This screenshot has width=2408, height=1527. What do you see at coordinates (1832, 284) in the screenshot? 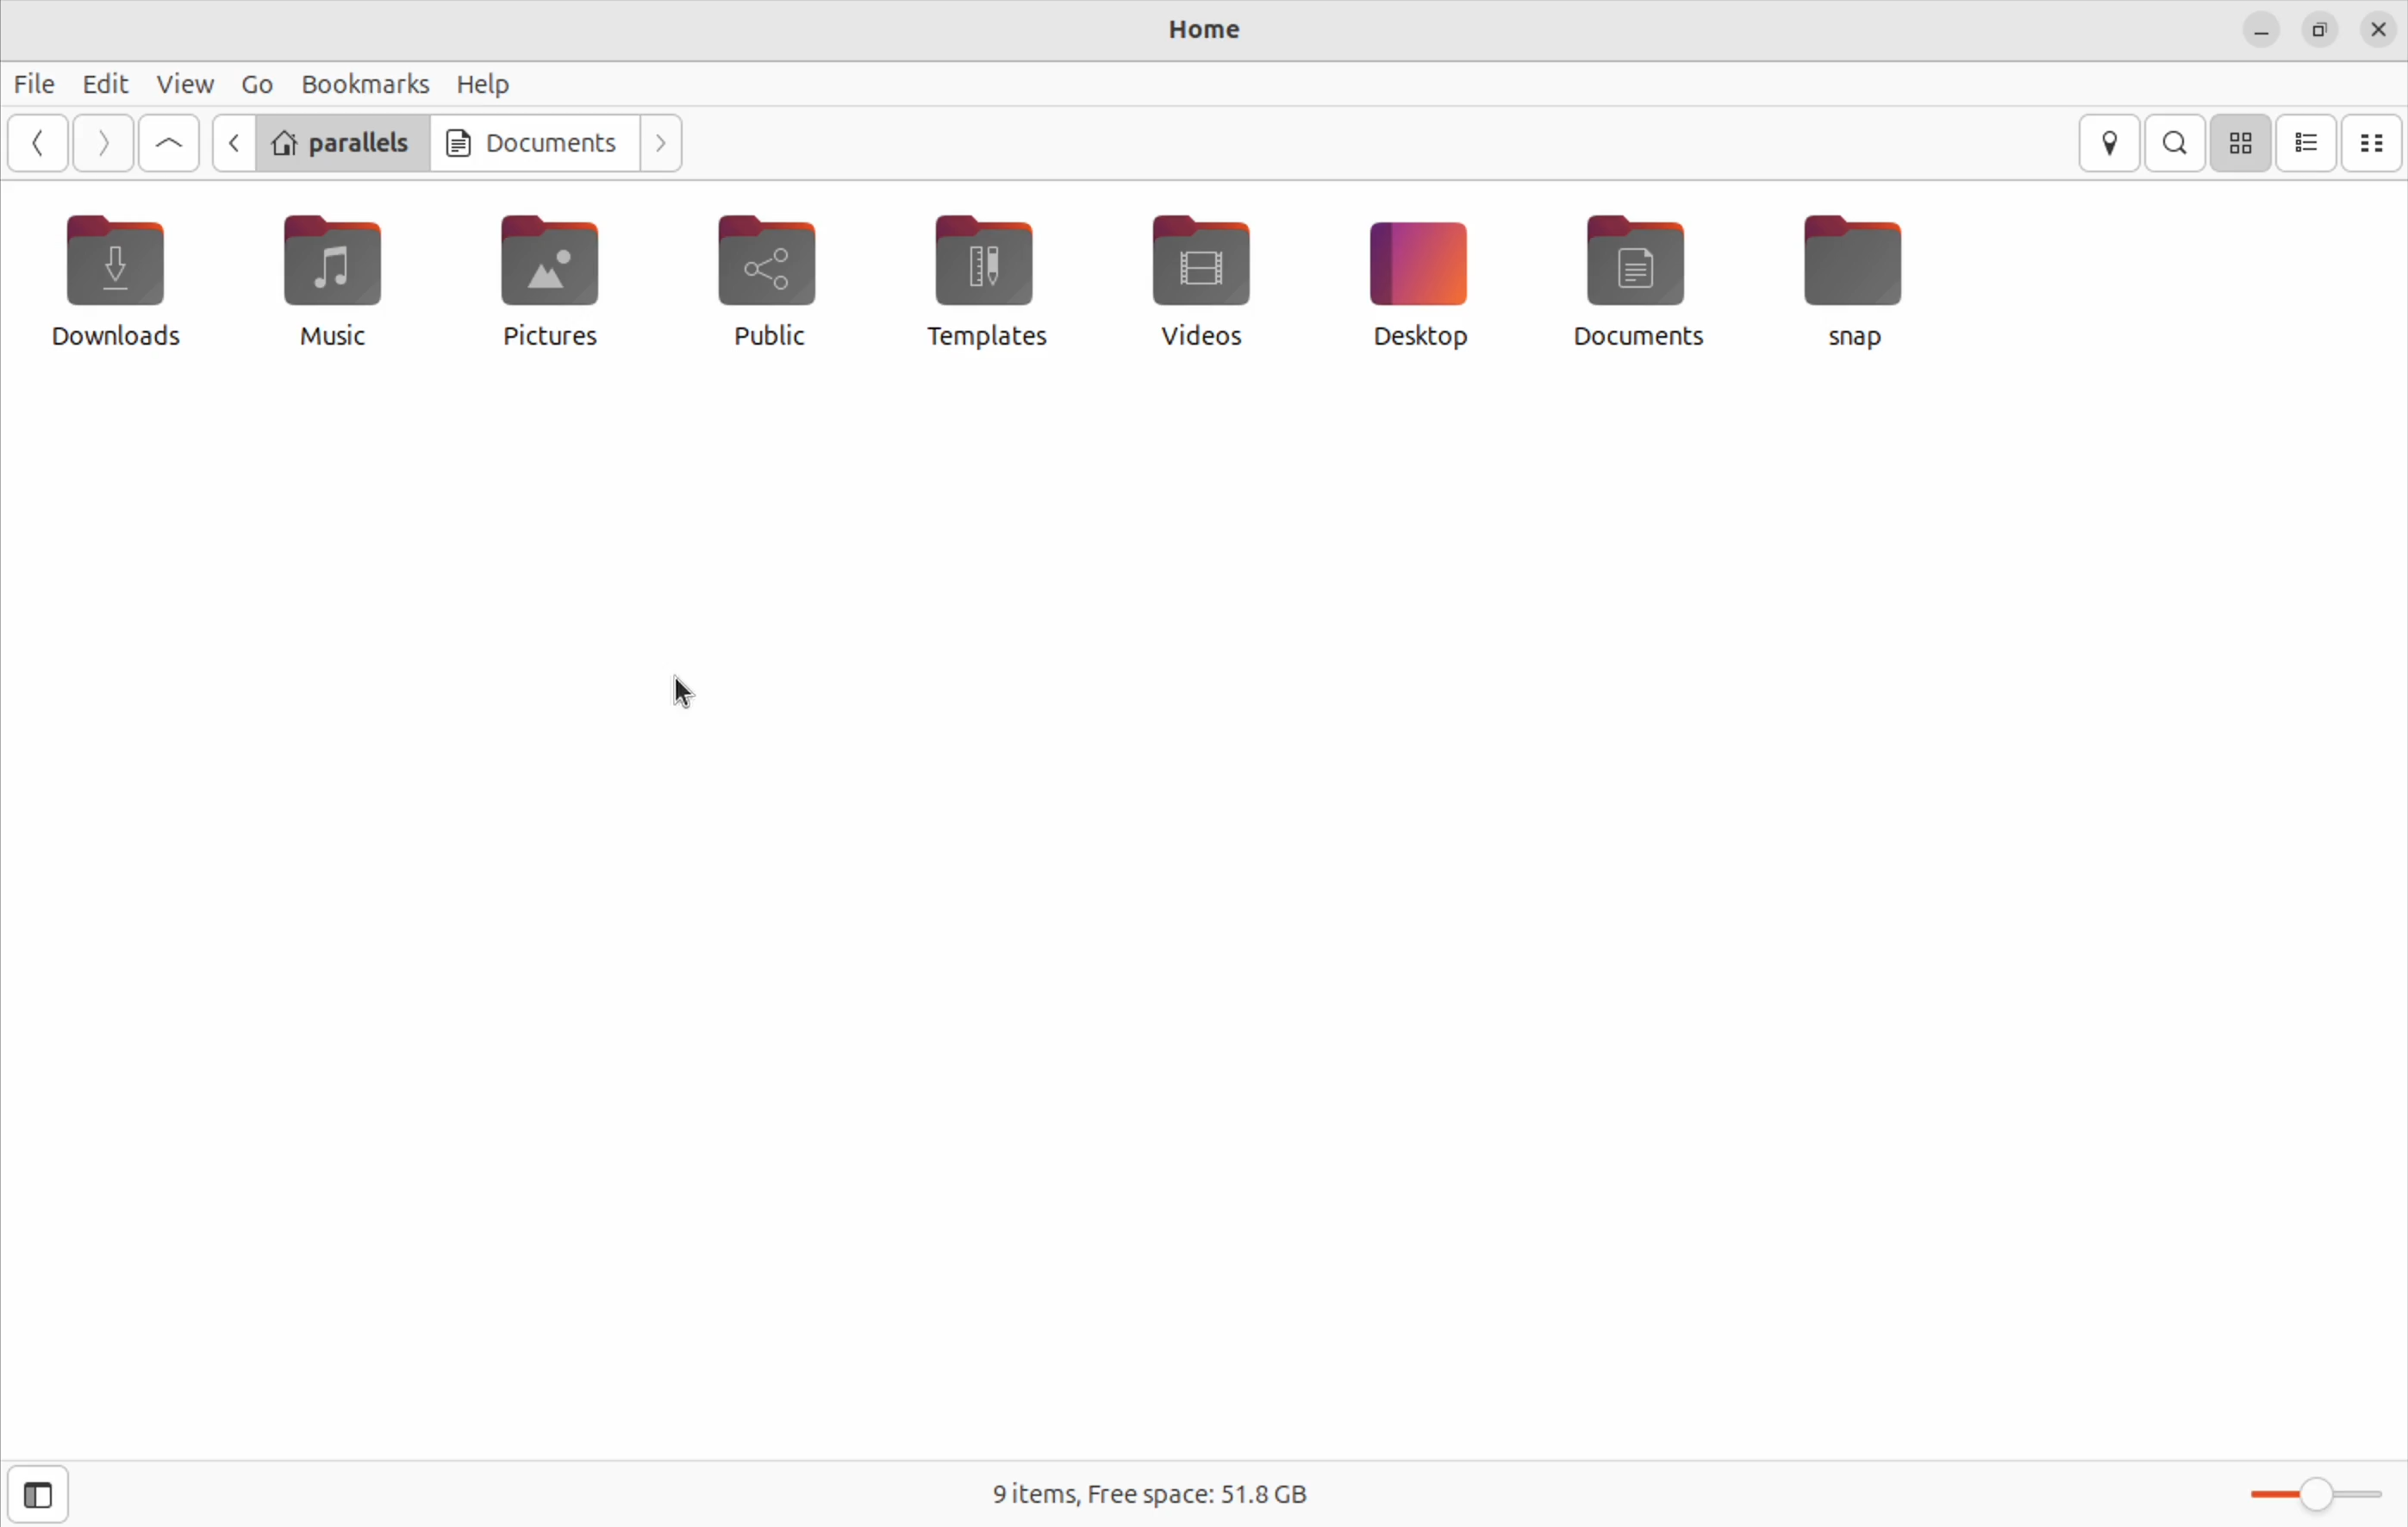
I see `Snap` at bounding box center [1832, 284].